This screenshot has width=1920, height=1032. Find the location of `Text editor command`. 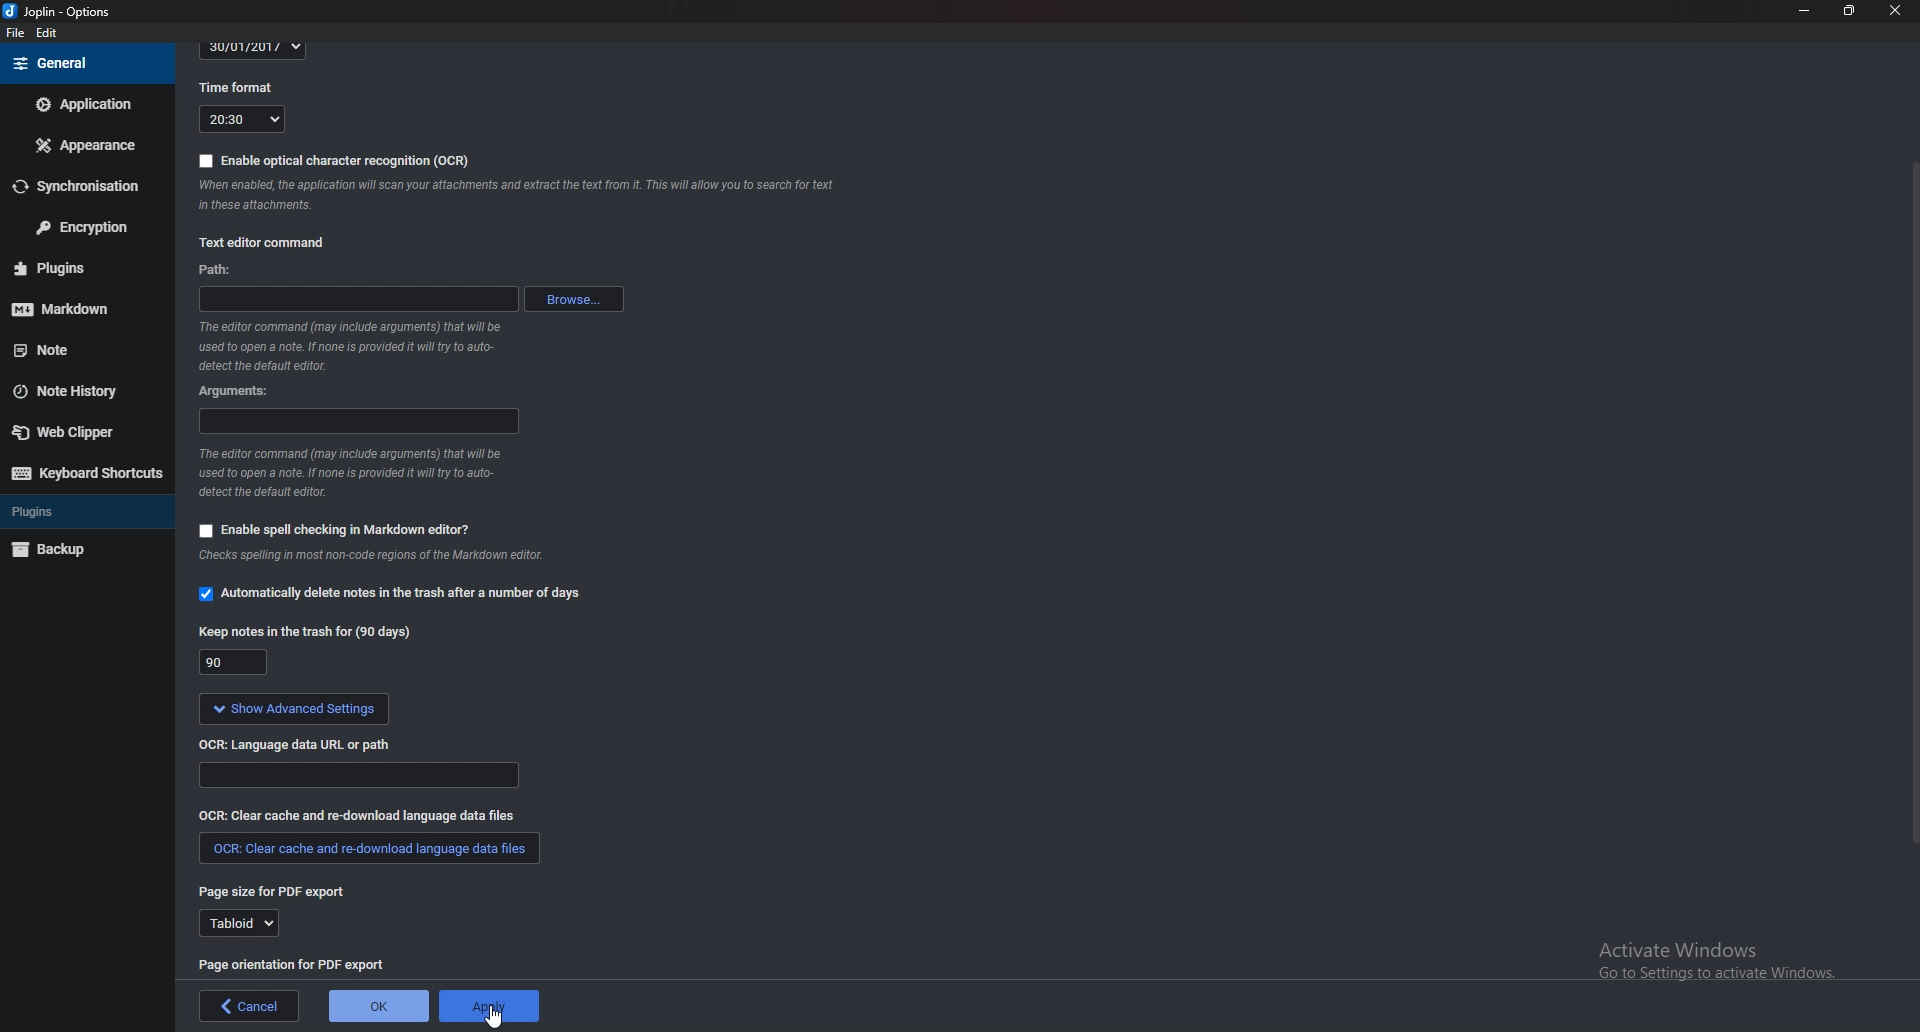

Text editor command is located at coordinates (276, 241).